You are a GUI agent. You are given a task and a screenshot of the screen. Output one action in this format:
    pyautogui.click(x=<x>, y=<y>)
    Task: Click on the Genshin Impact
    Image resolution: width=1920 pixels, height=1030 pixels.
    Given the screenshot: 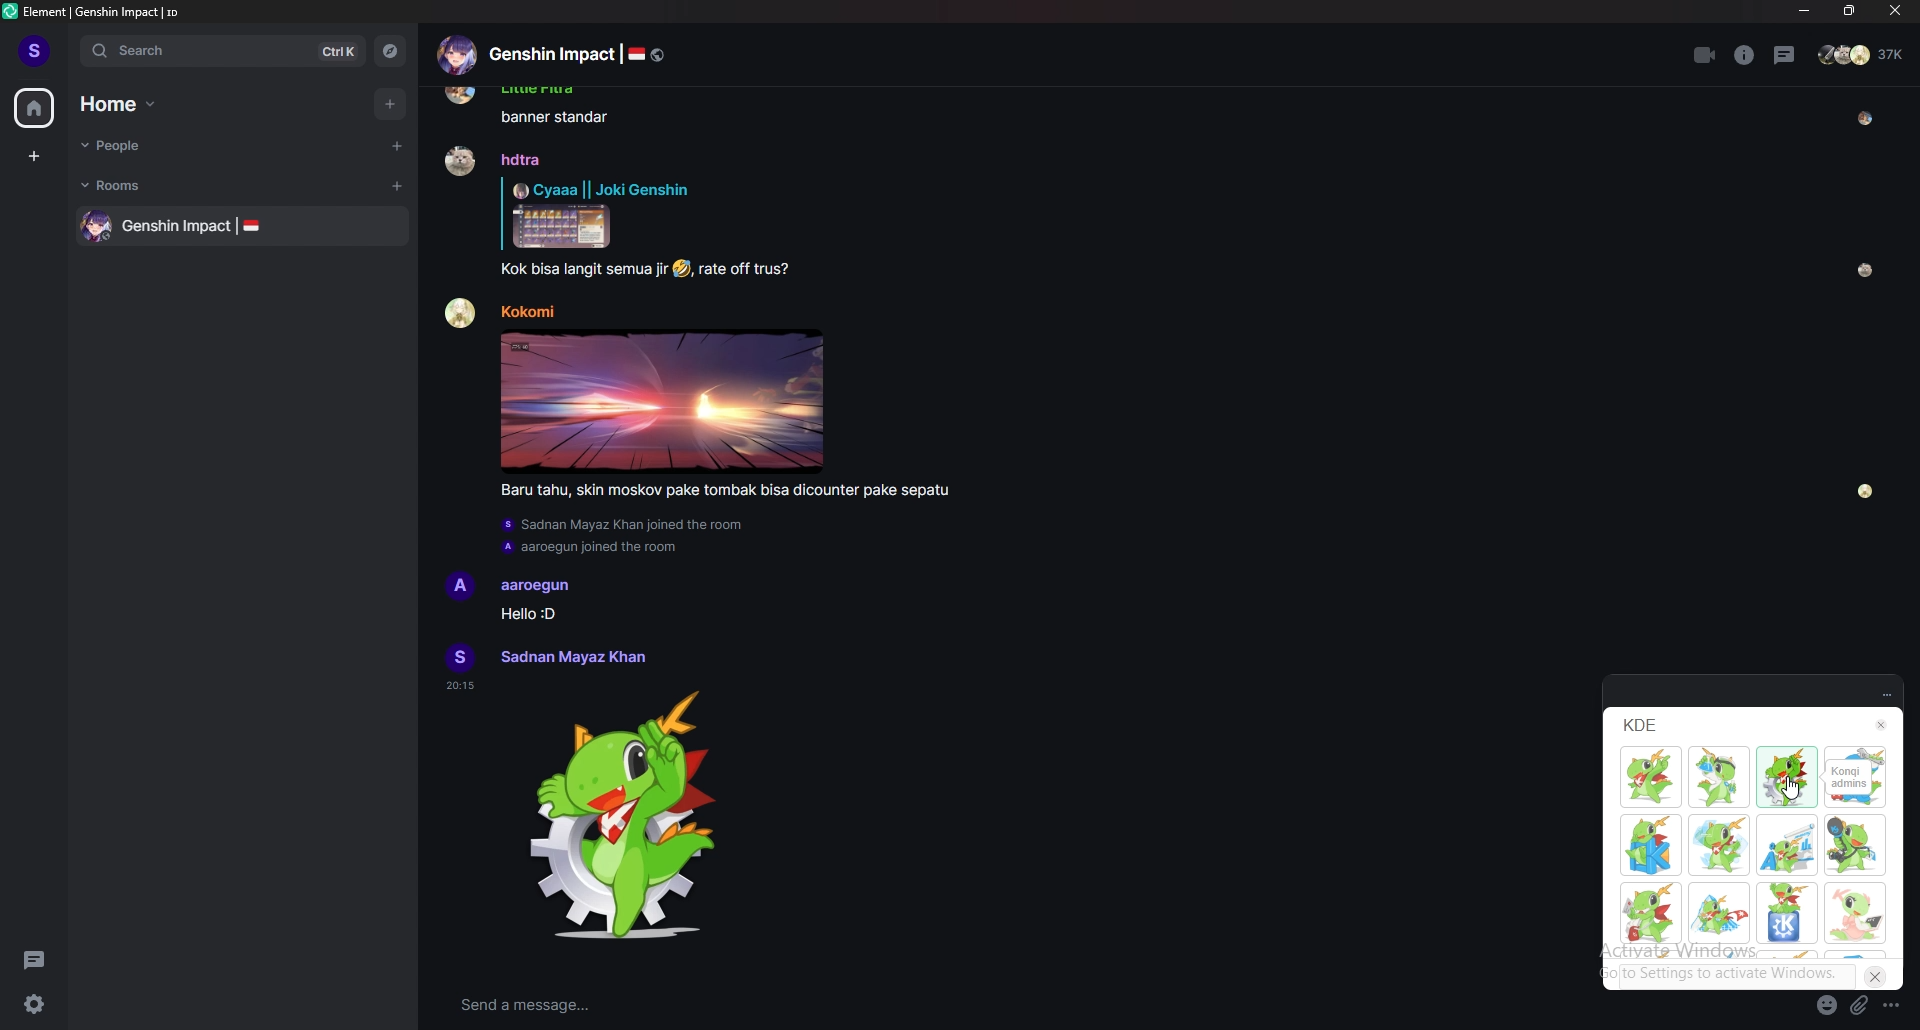 What is the action you would take?
    pyautogui.click(x=551, y=54)
    